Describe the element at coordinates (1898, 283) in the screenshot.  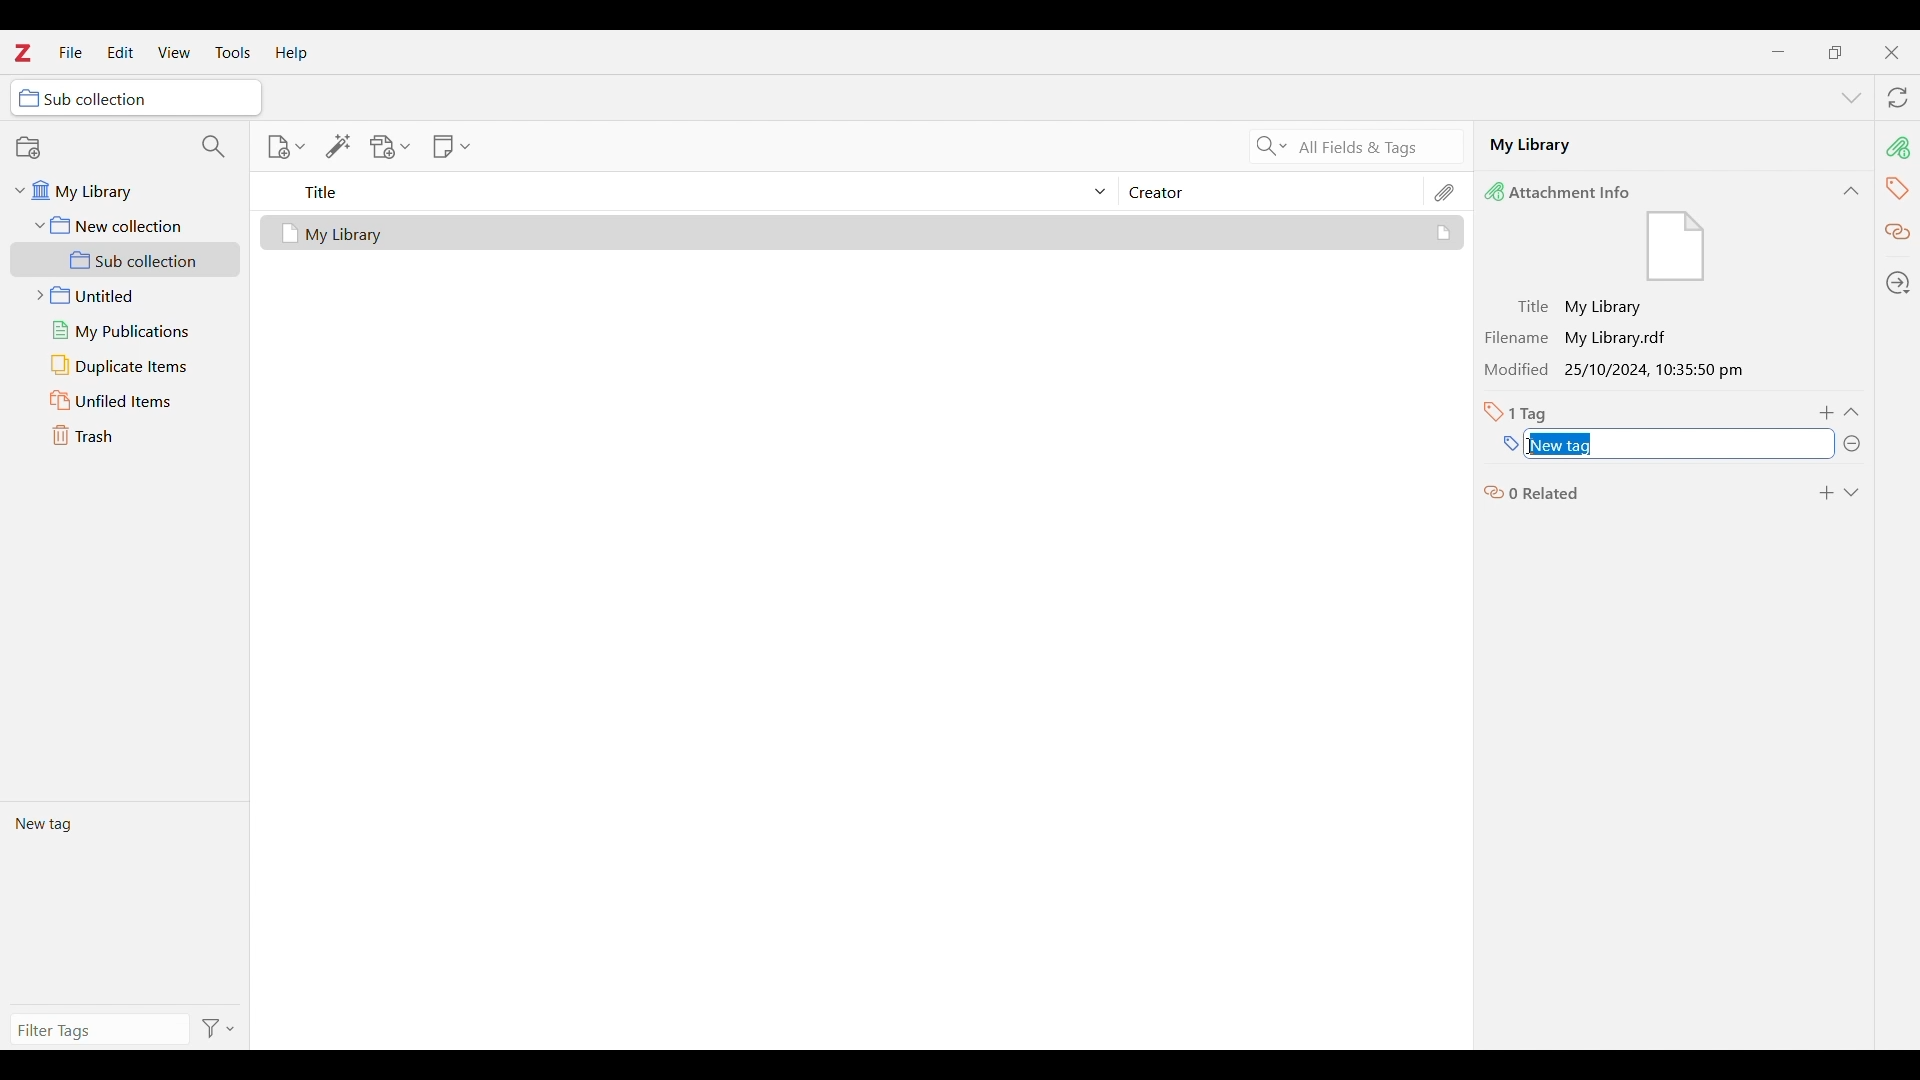
I see `Locate` at that location.